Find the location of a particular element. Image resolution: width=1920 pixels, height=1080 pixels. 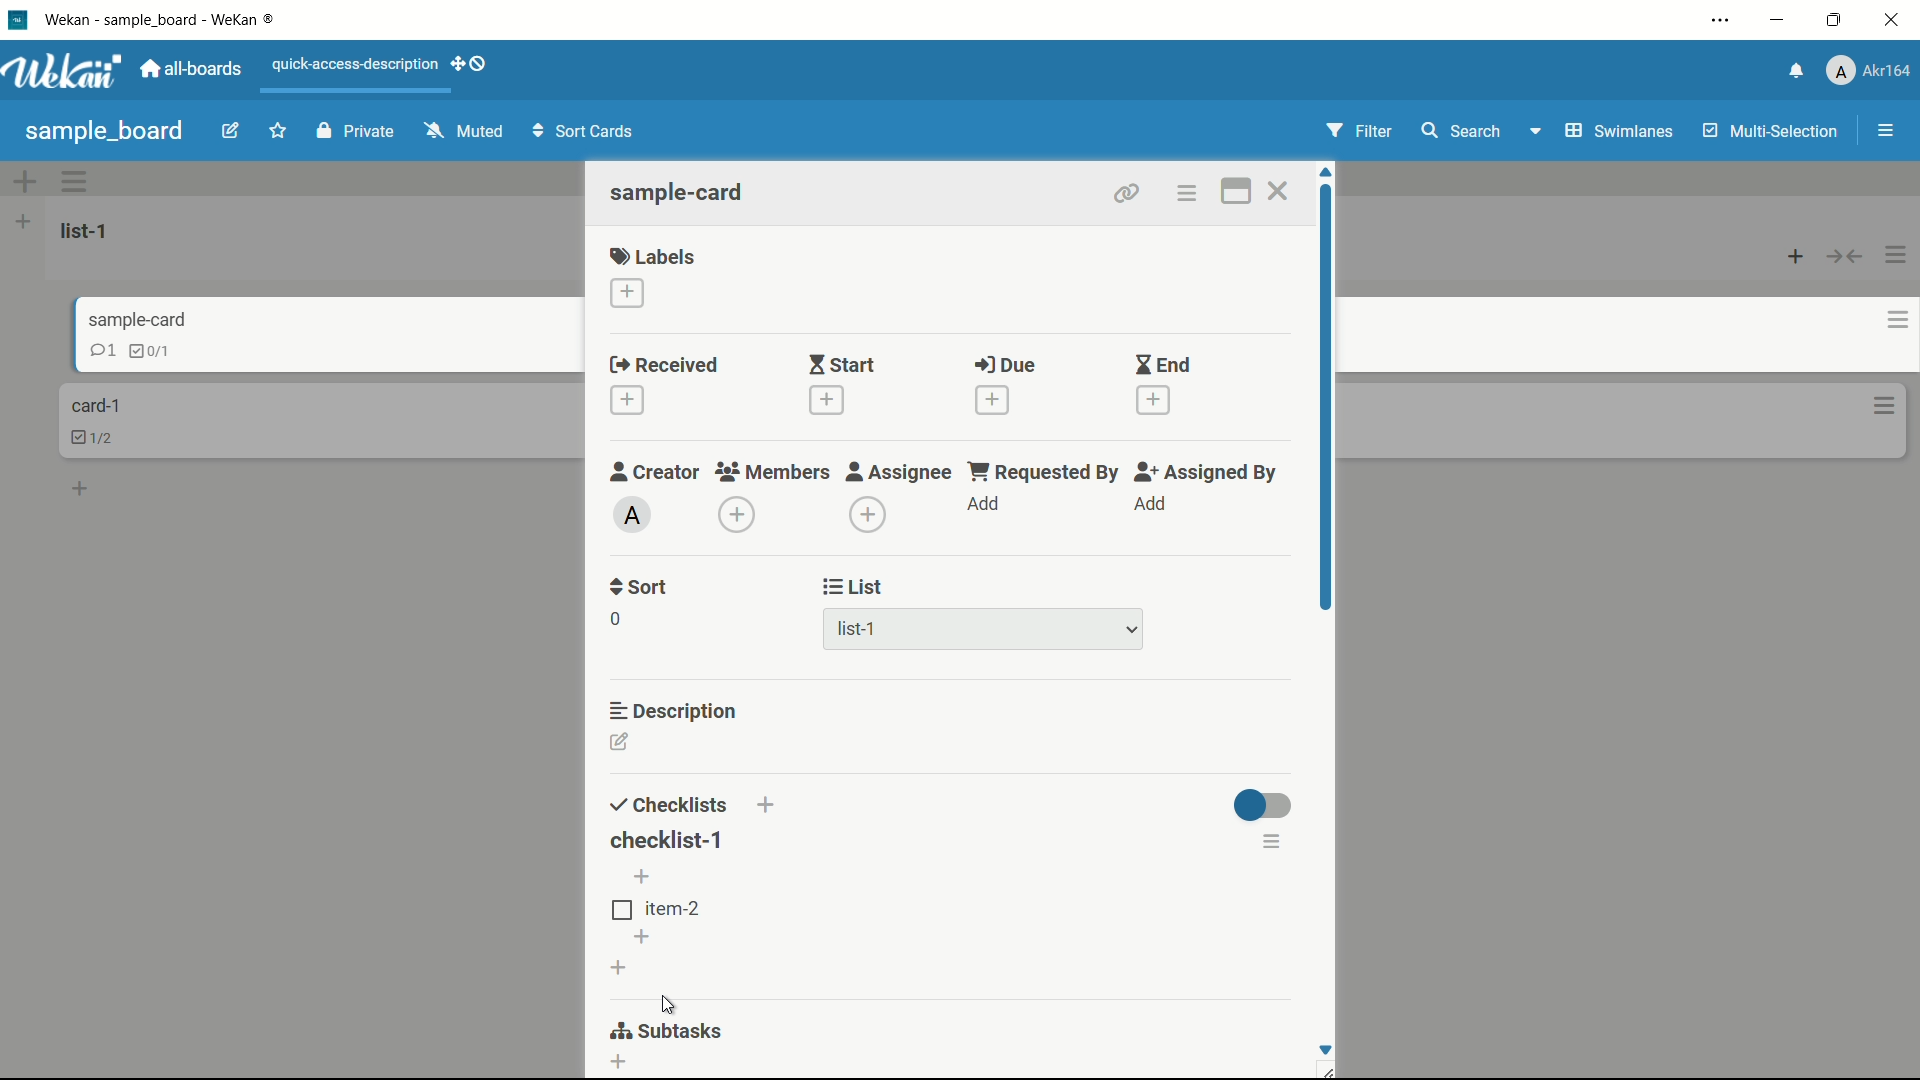

sort cards is located at coordinates (586, 131).